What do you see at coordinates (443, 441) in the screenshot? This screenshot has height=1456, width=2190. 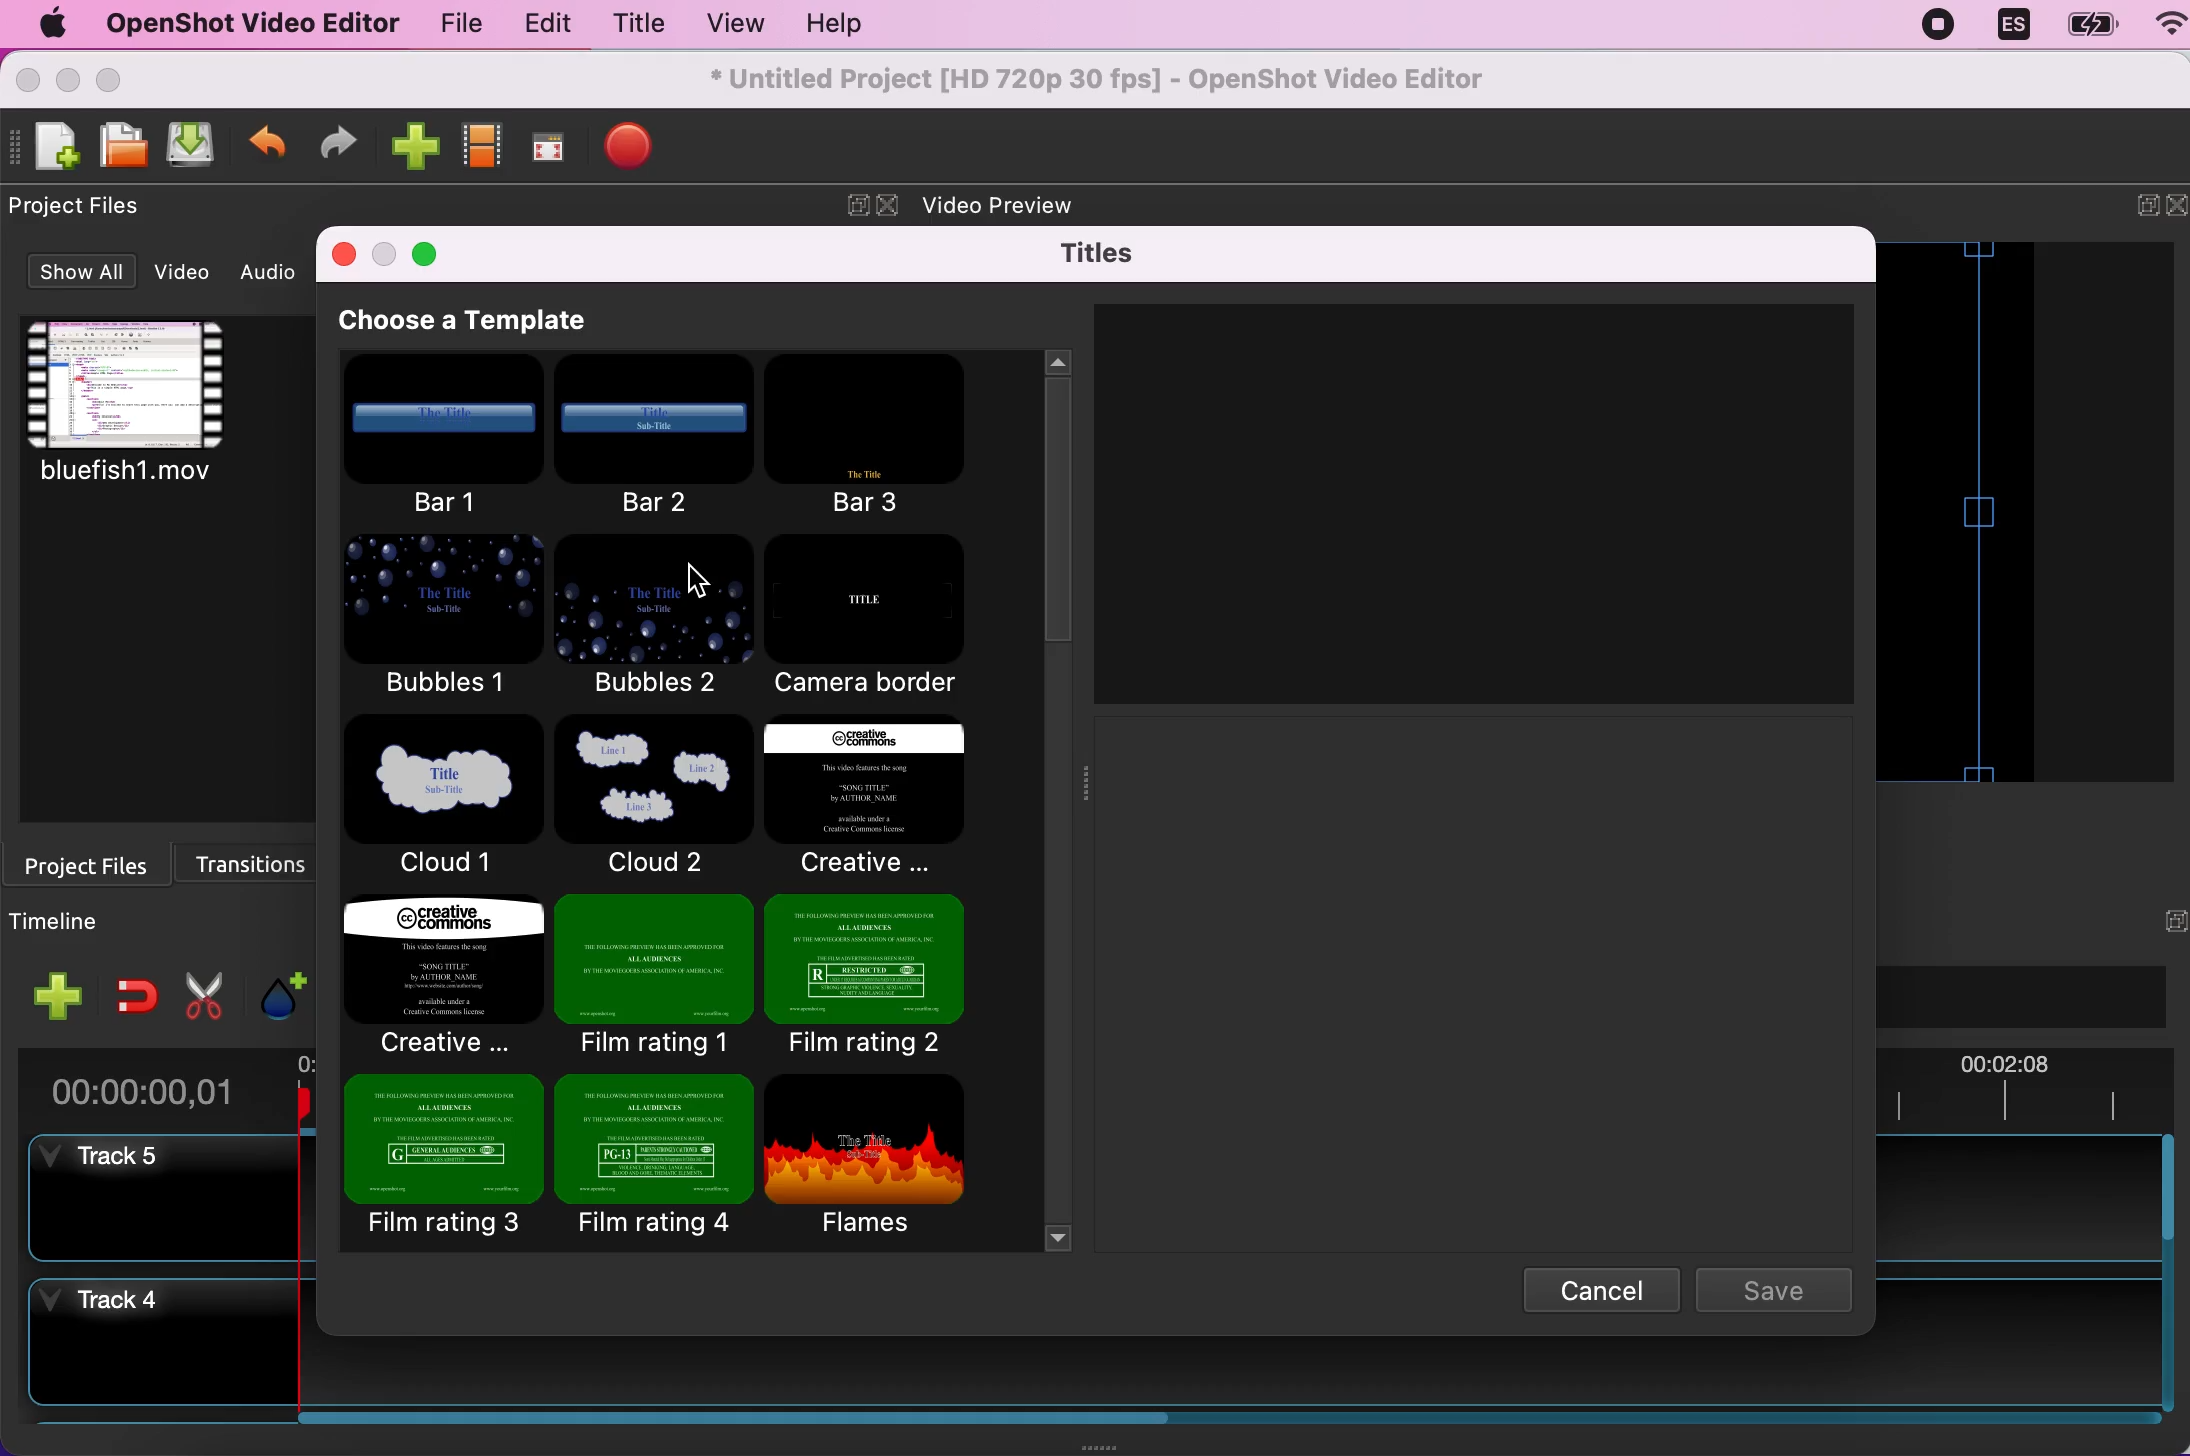 I see `bar 1` at bounding box center [443, 441].